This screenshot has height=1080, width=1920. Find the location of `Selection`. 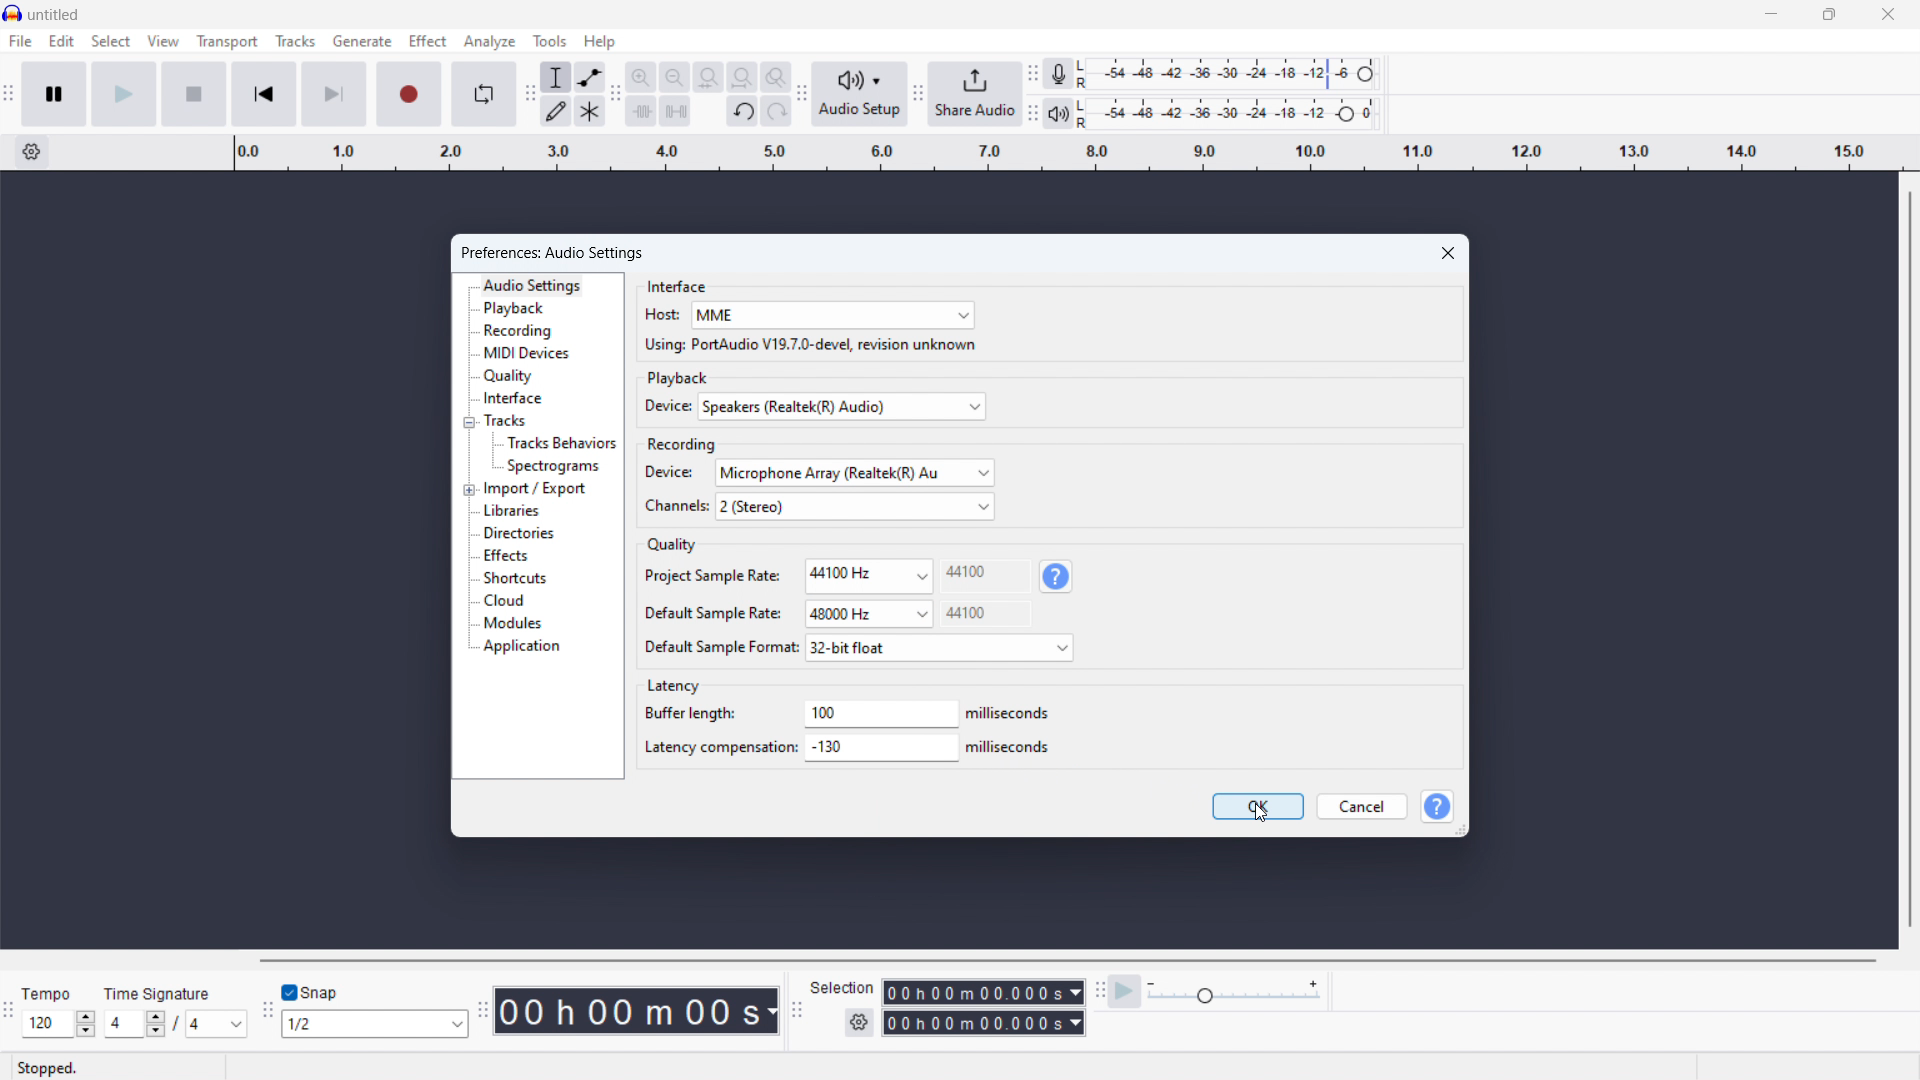

Selection is located at coordinates (845, 987).